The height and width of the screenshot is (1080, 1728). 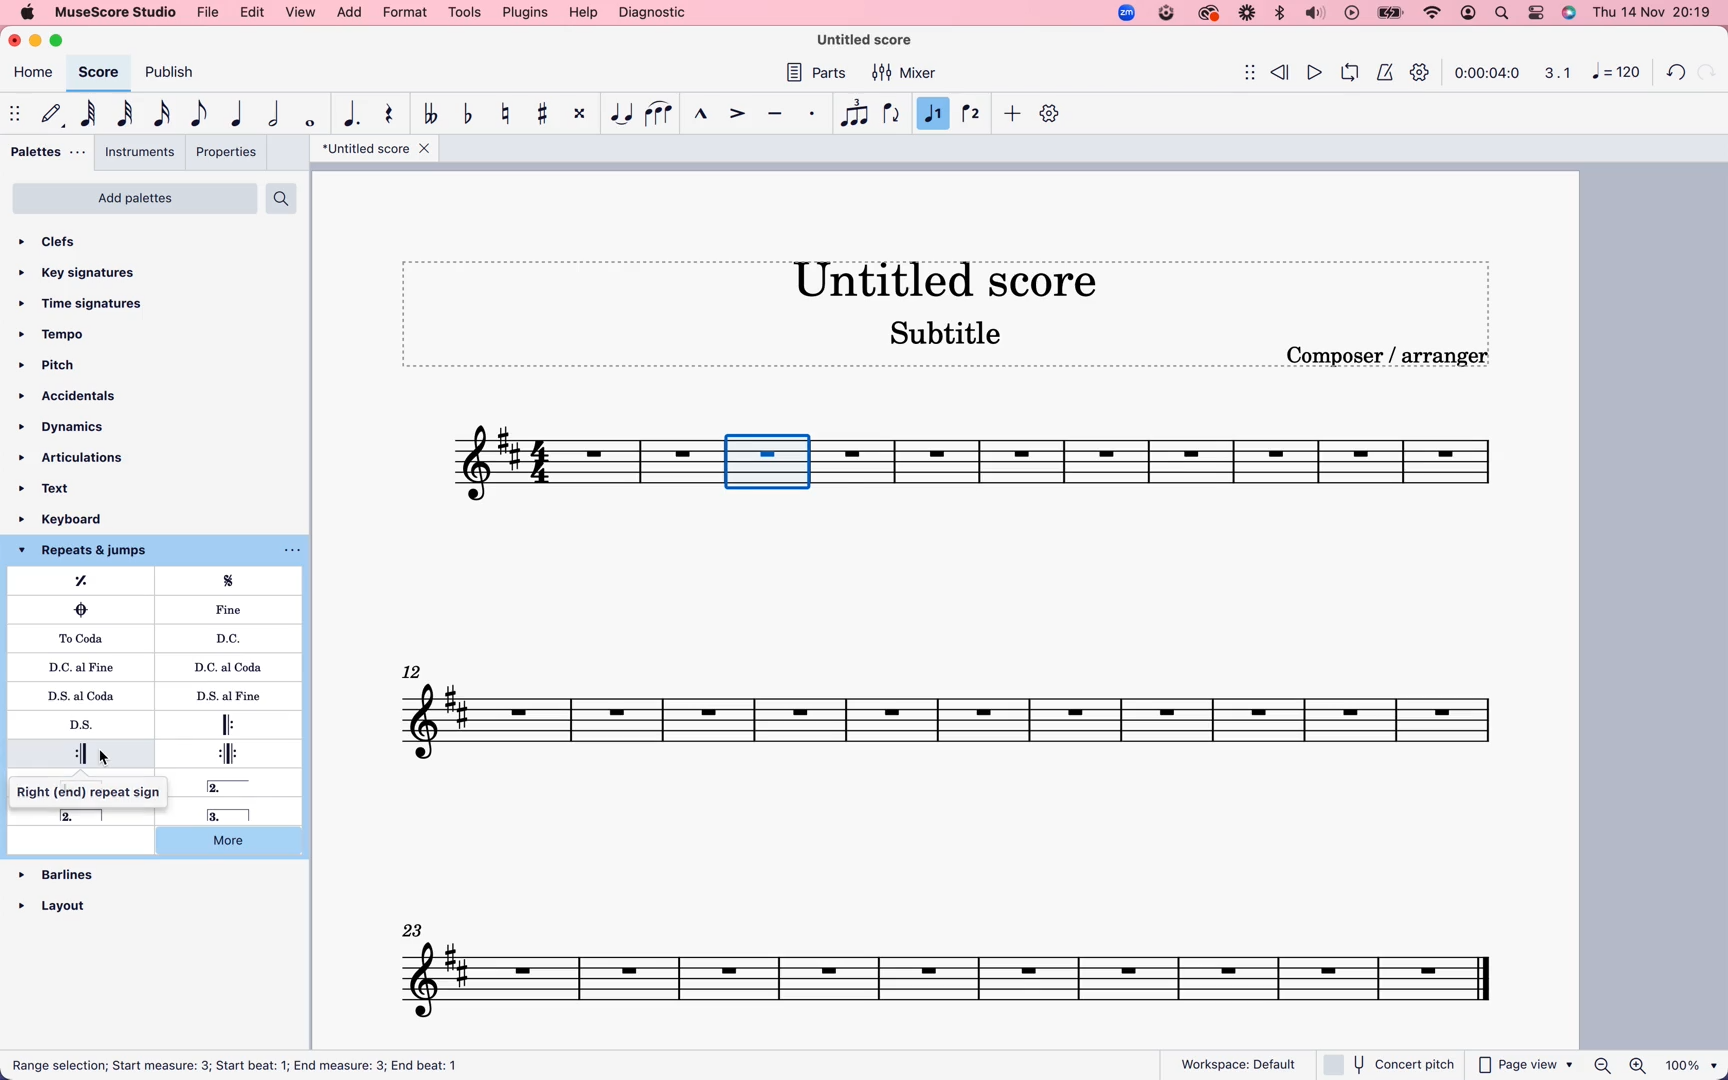 I want to click on more, so click(x=240, y=843).